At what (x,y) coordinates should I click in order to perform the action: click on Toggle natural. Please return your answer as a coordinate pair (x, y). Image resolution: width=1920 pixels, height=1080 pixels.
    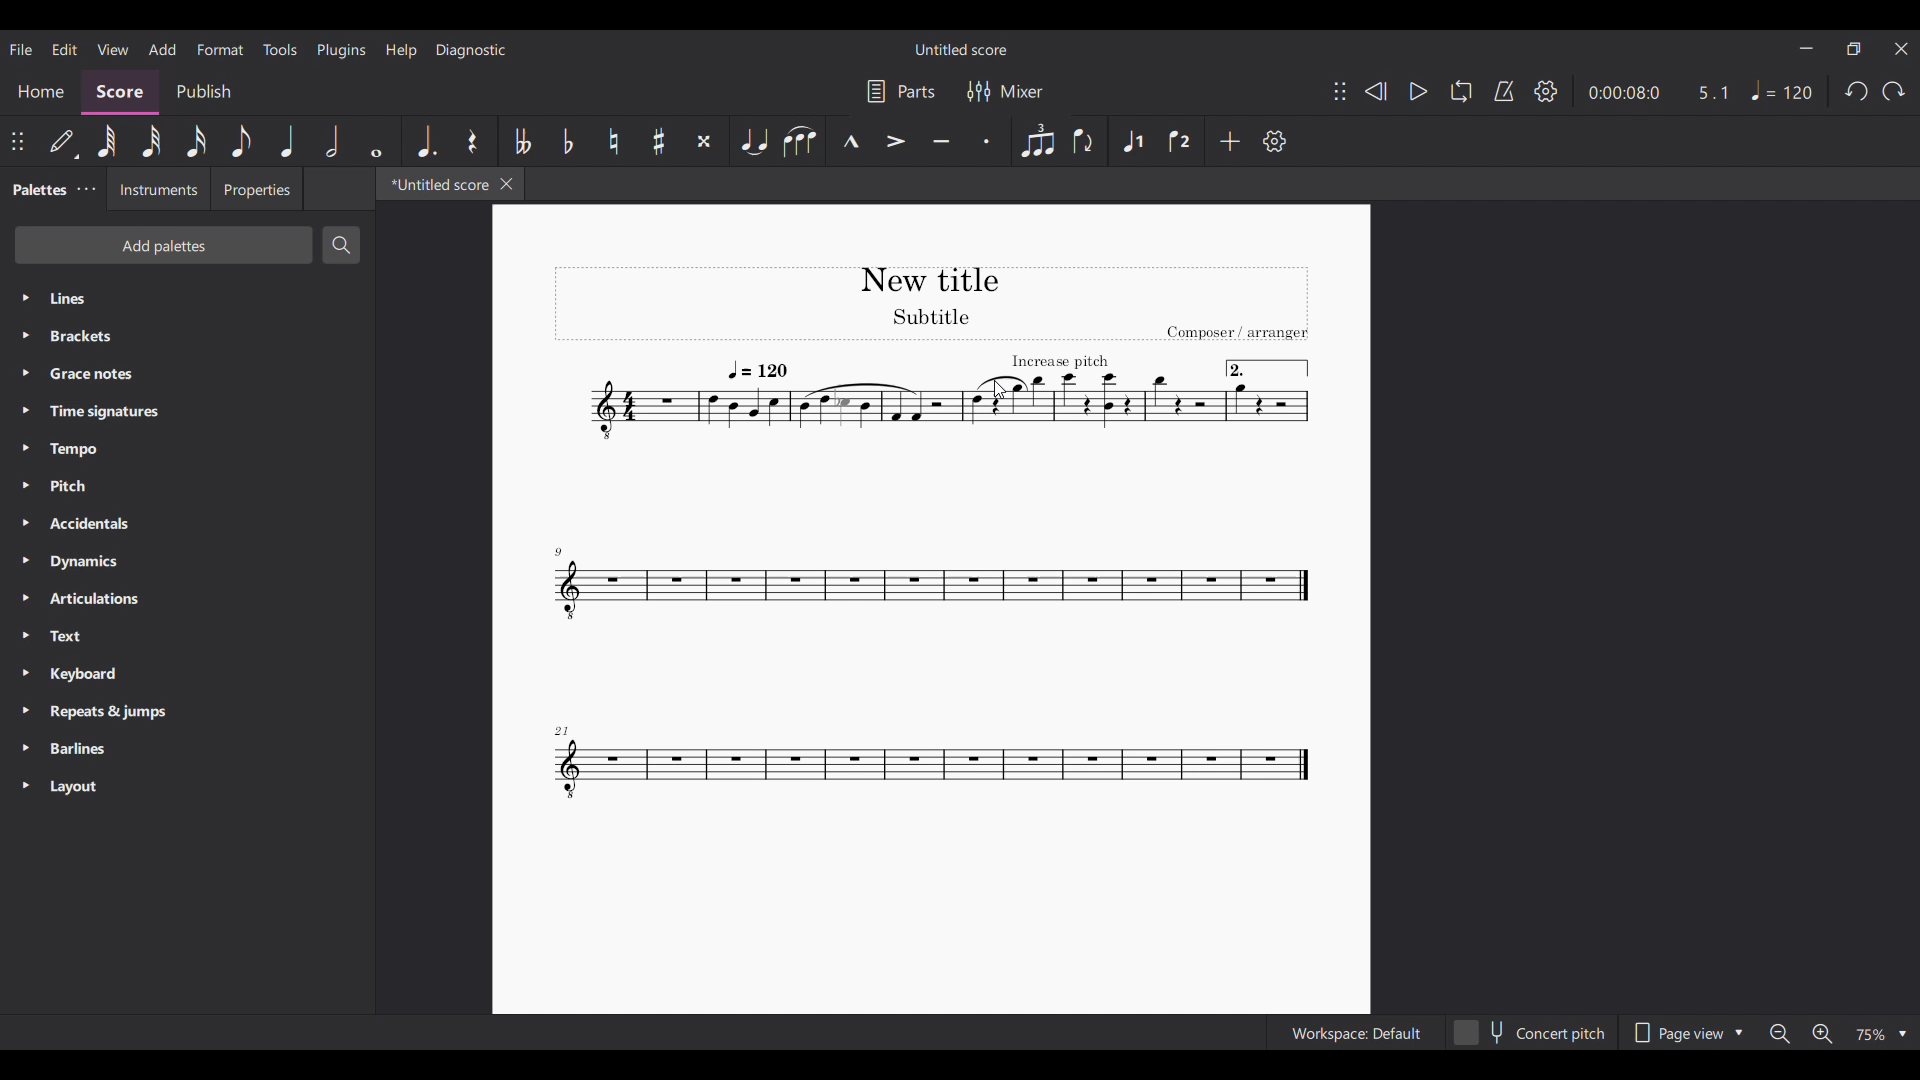
    Looking at the image, I should click on (613, 140).